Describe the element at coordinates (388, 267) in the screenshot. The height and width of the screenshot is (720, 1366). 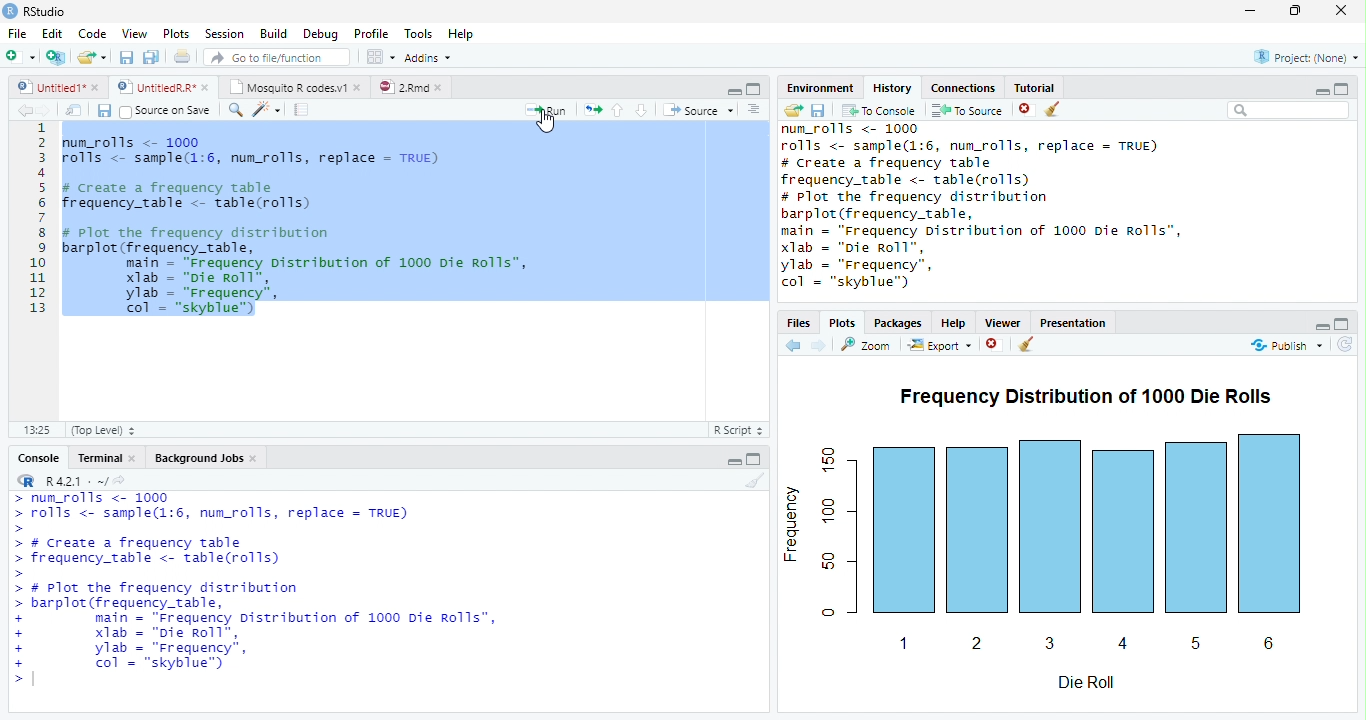
I see `Code Editor` at that location.